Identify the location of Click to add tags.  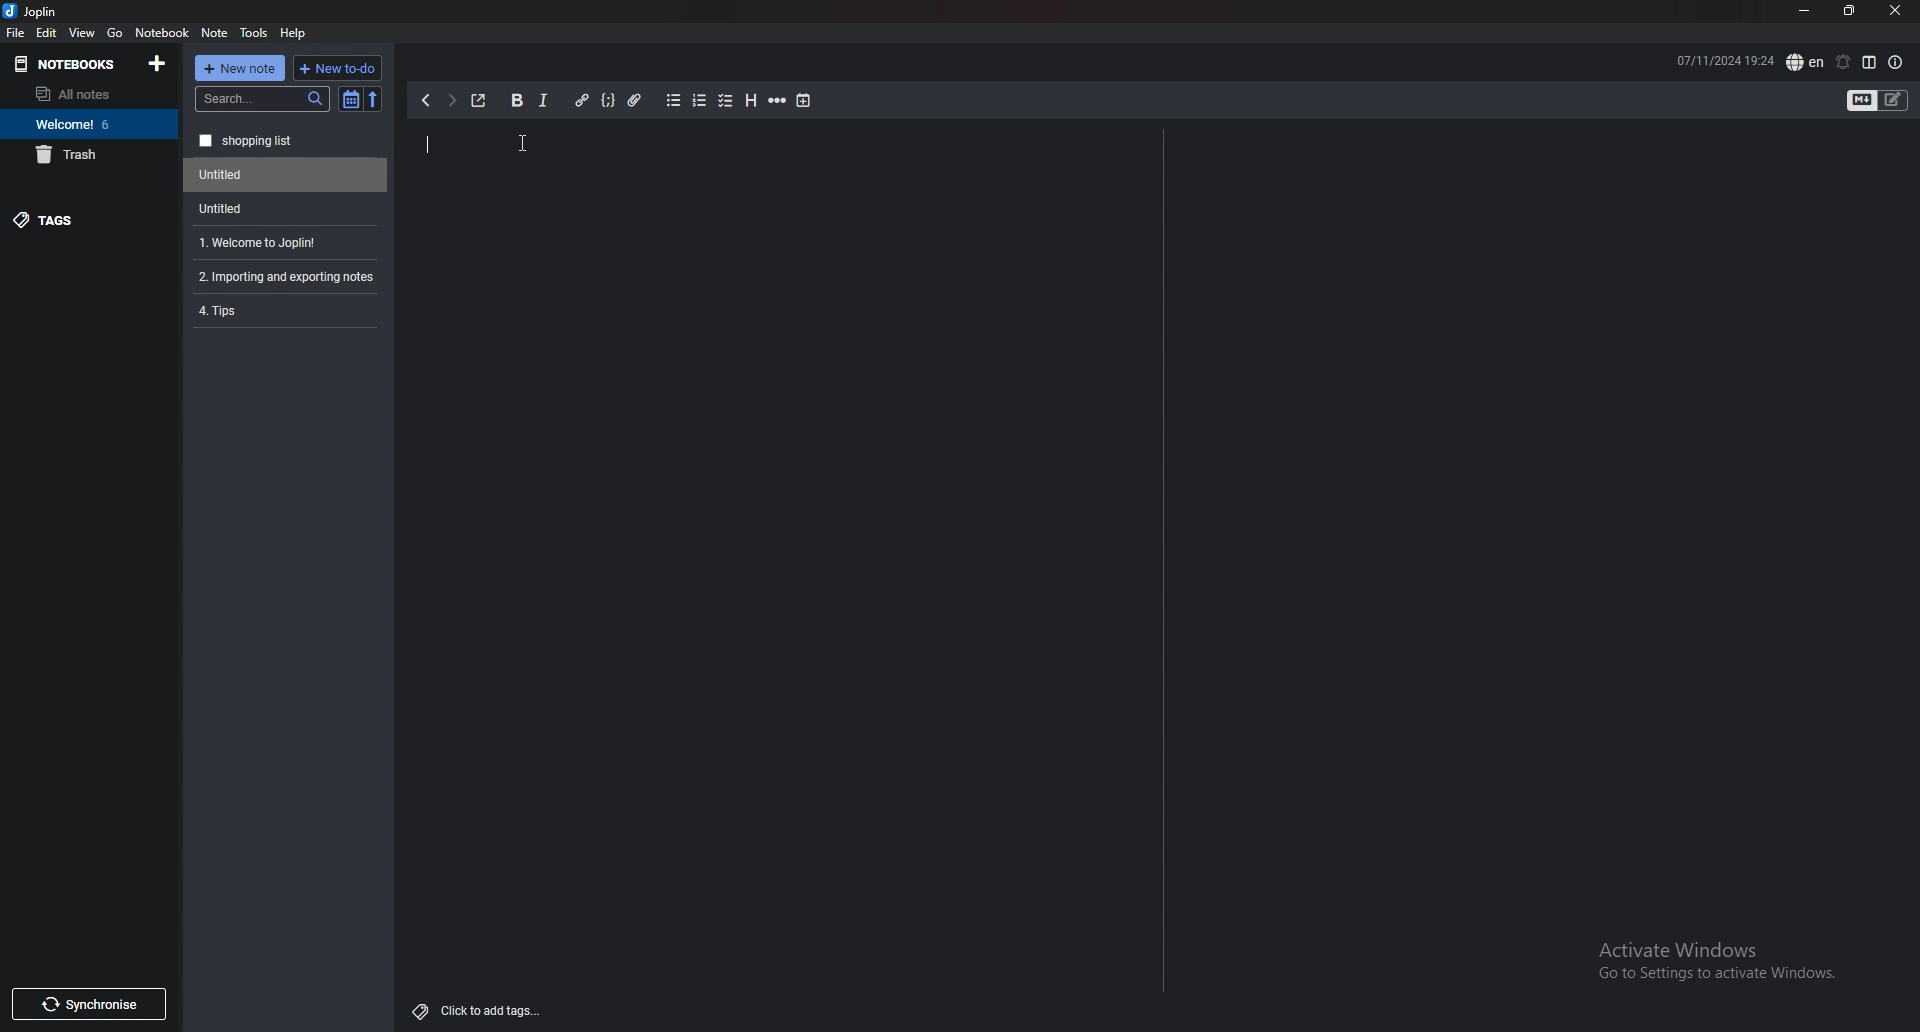
(481, 1006).